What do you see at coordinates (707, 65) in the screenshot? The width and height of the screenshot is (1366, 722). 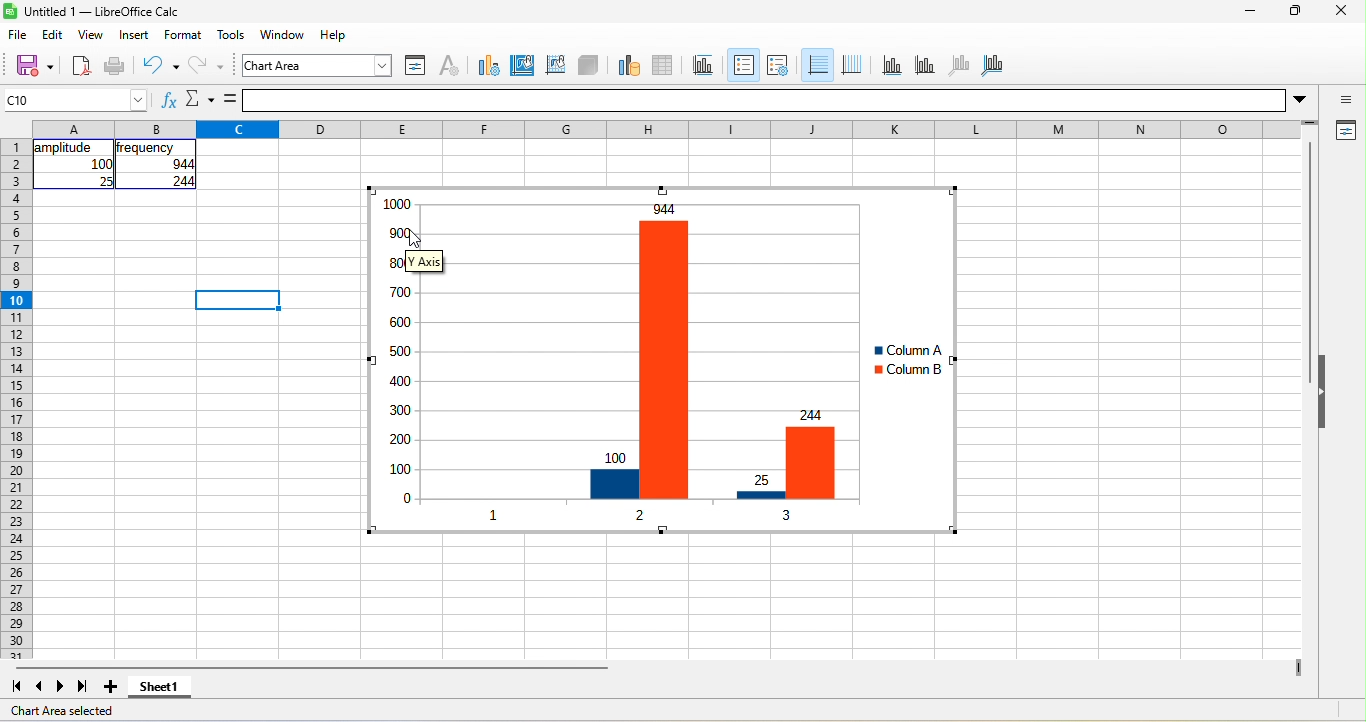 I see `title` at bounding box center [707, 65].